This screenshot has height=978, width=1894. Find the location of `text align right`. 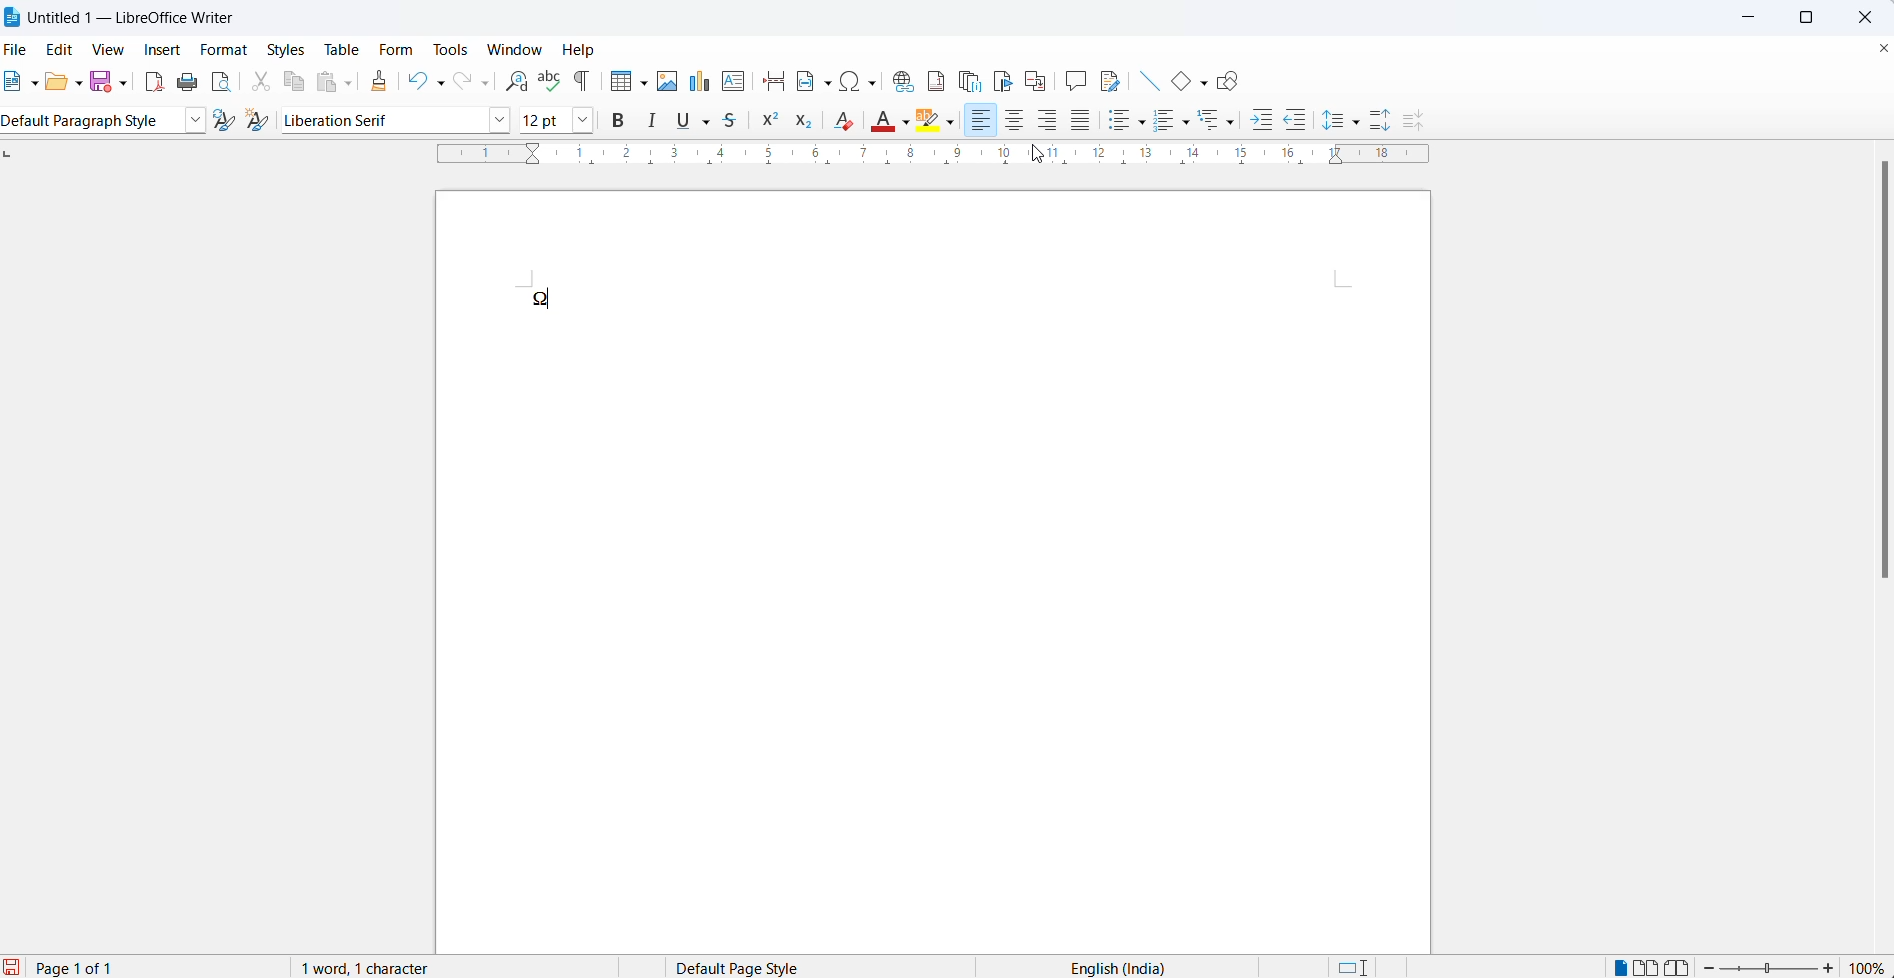

text align right is located at coordinates (1049, 122).